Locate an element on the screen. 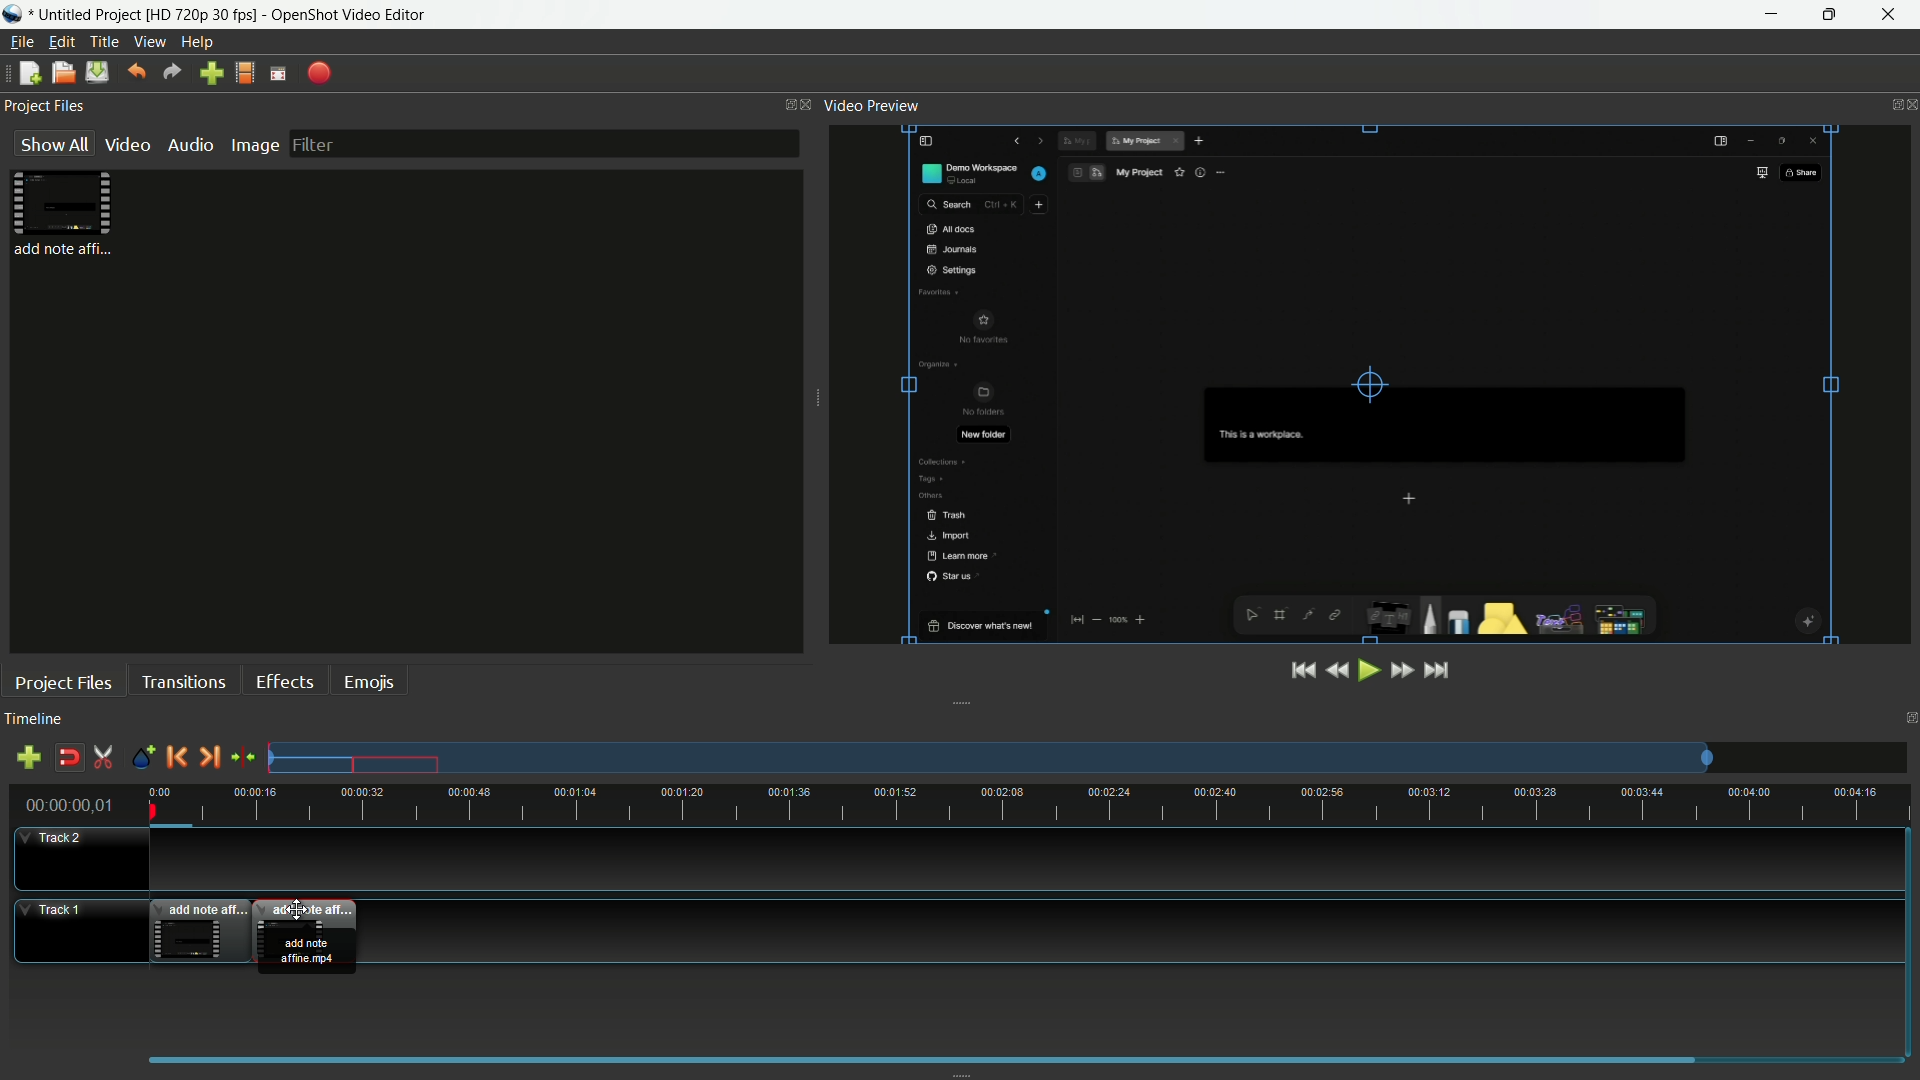  project name is located at coordinates (146, 15).